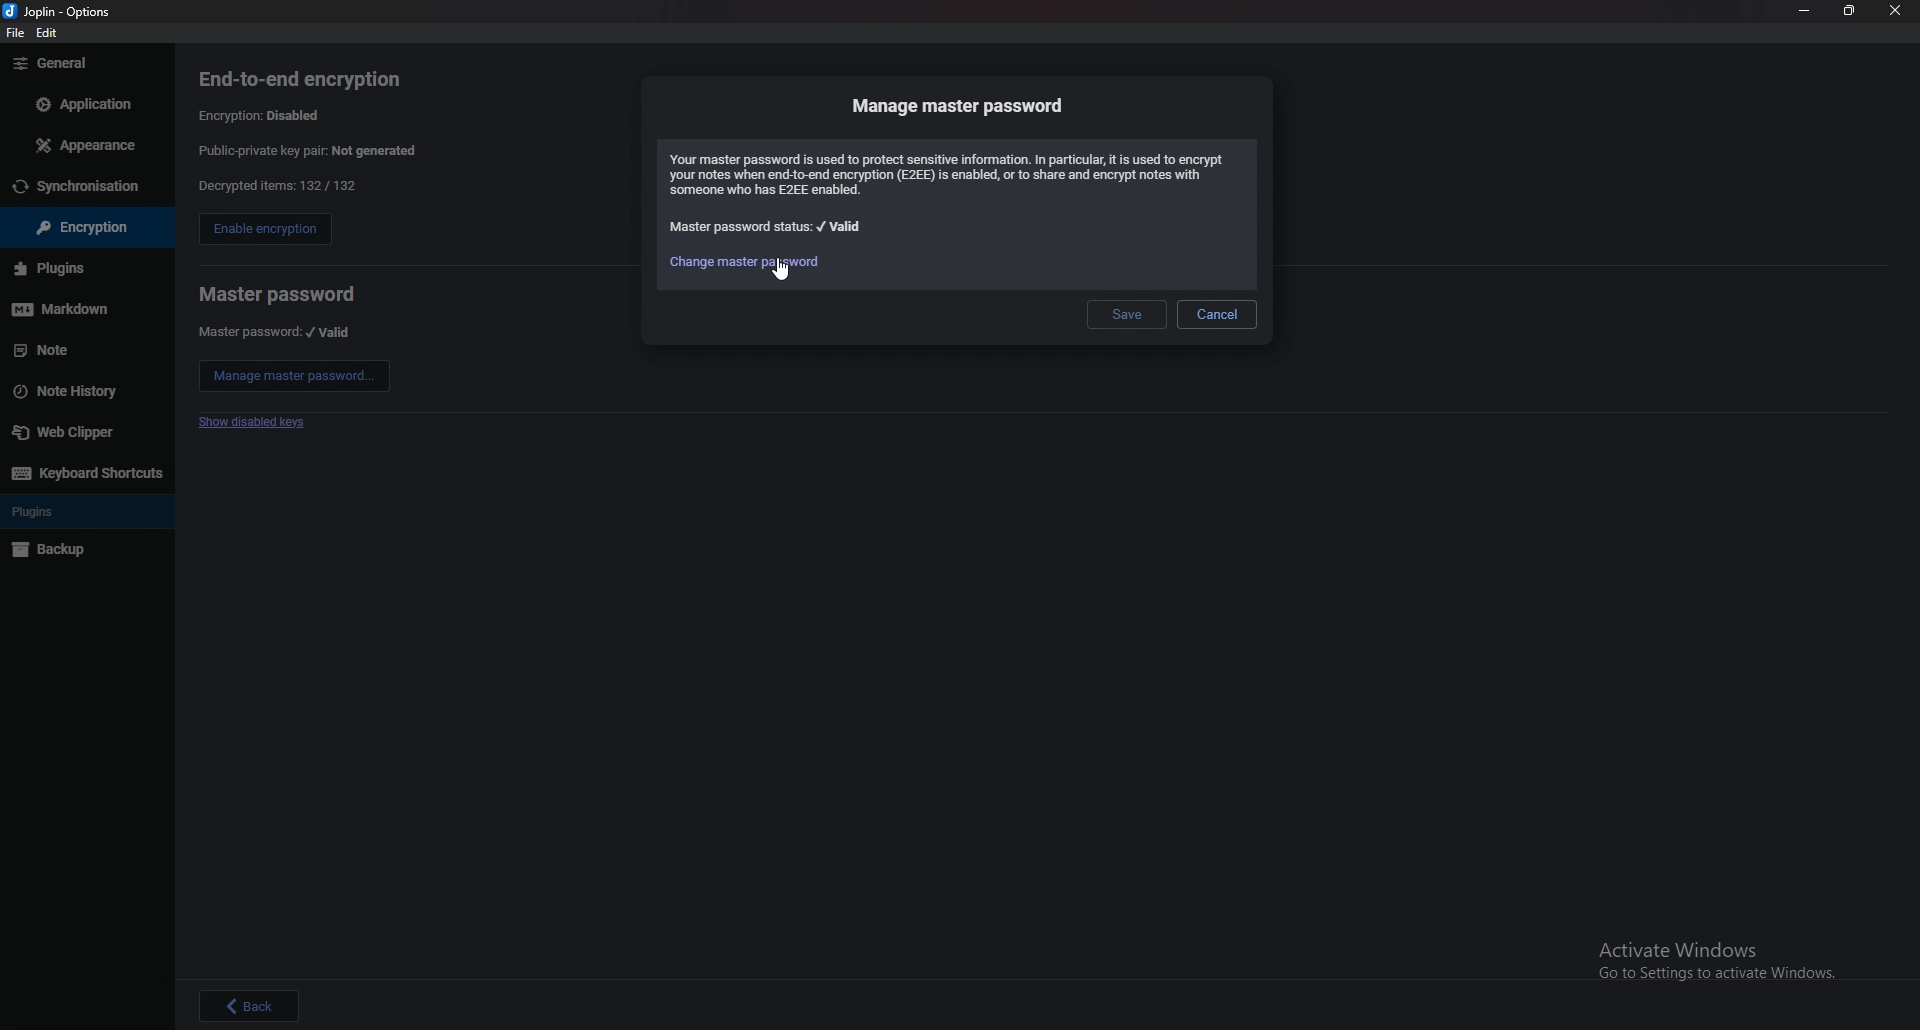 This screenshot has width=1920, height=1030. I want to click on general, so click(84, 64).